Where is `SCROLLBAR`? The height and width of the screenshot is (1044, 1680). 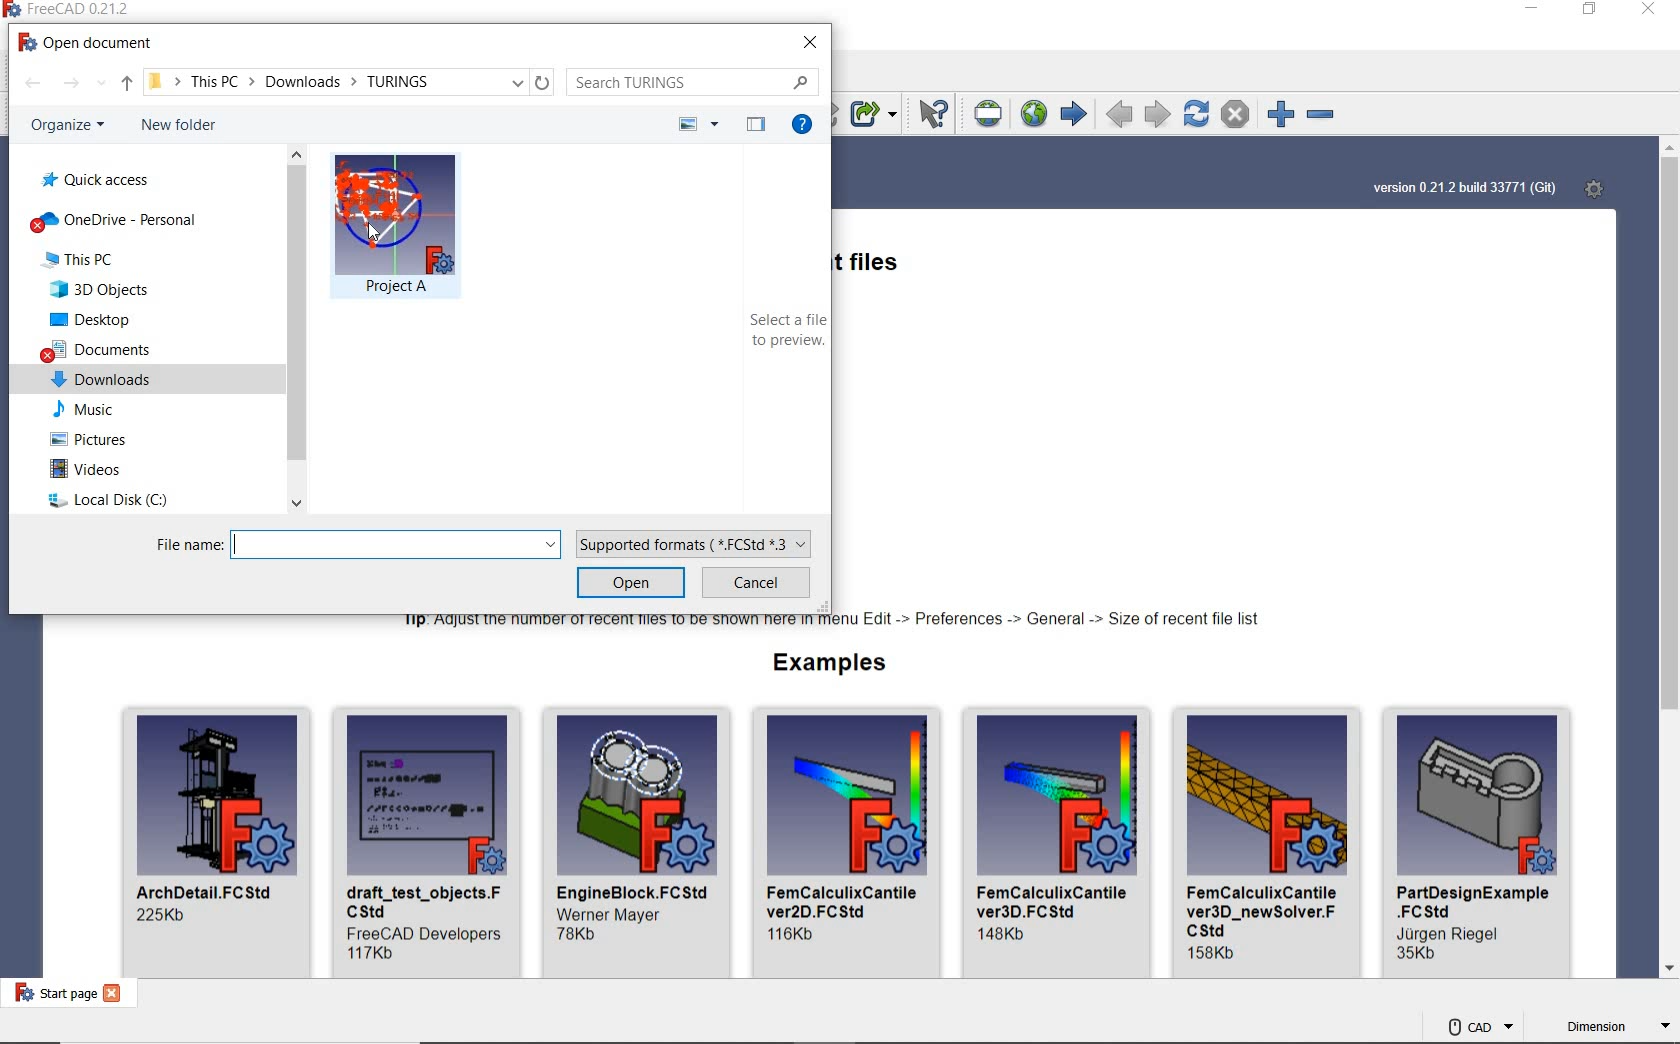
SCROLLBAR is located at coordinates (1670, 560).